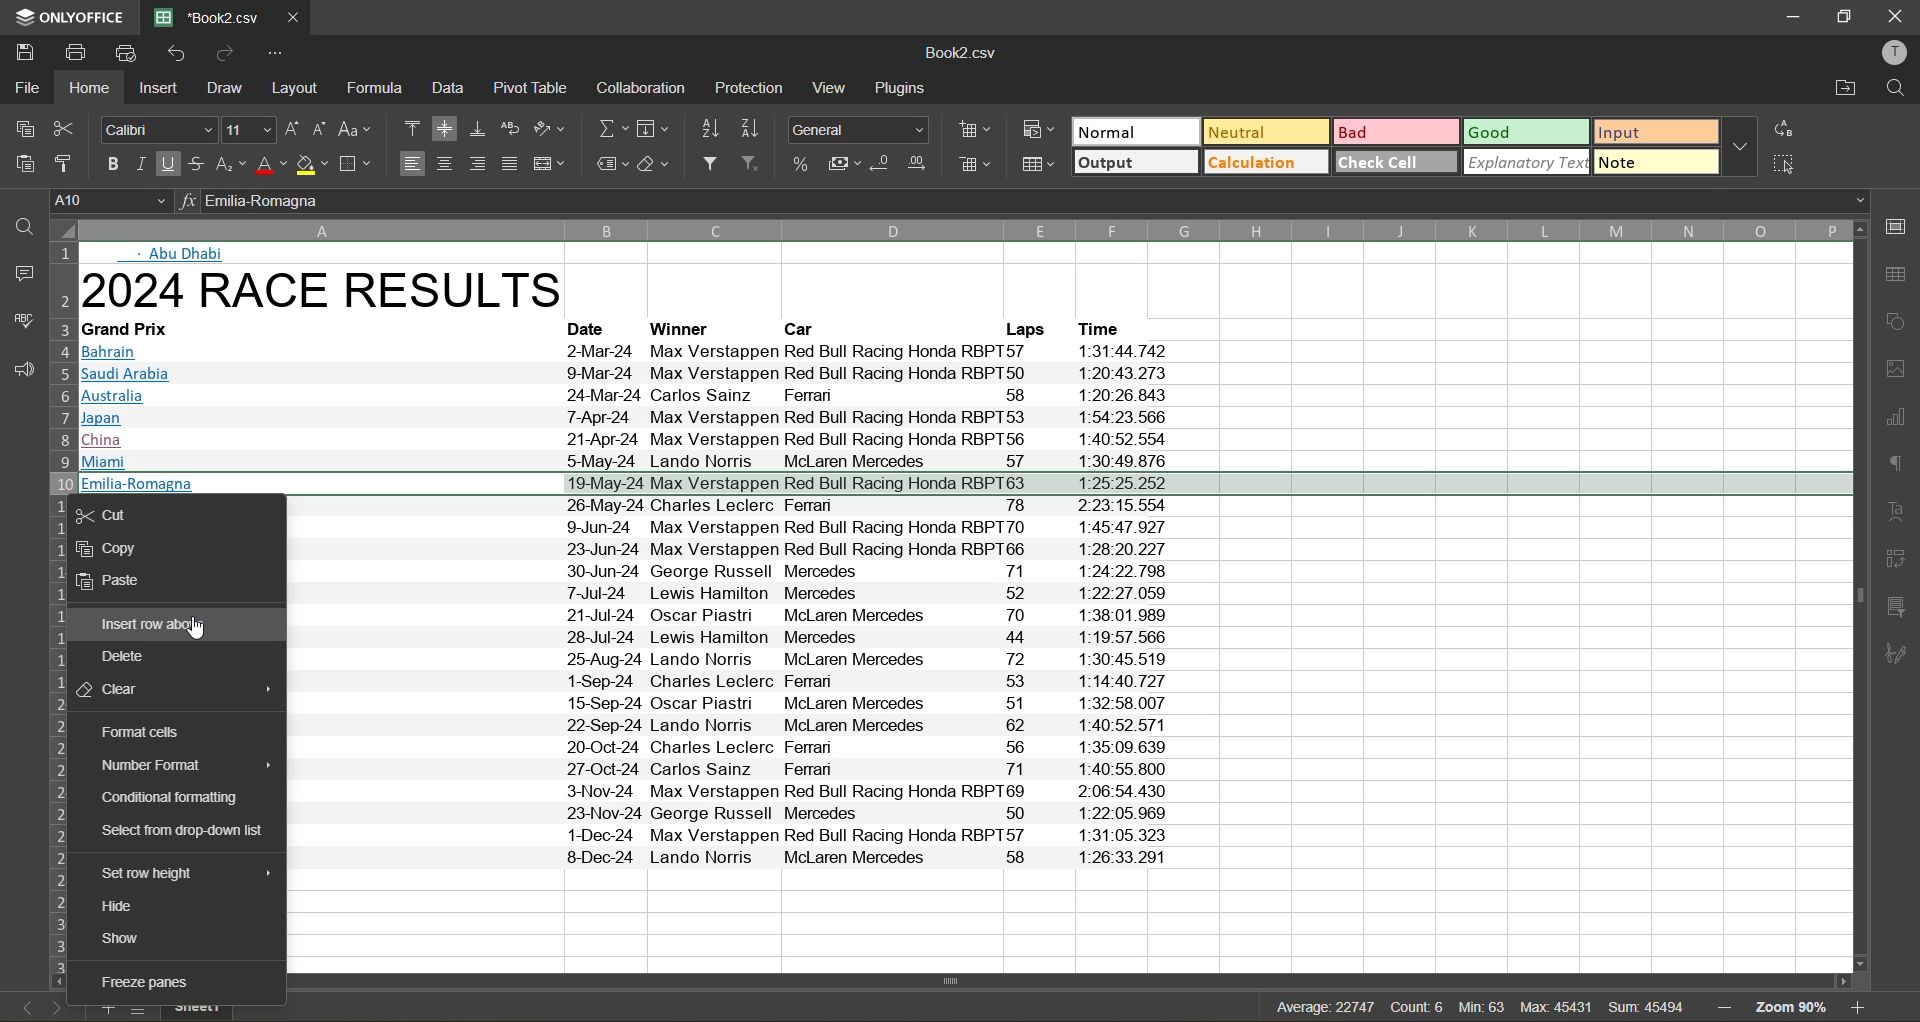 The height and width of the screenshot is (1022, 1920). What do you see at coordinates (452, 89) in the screenshot?
I see `data` at bounding box center [452, 89].